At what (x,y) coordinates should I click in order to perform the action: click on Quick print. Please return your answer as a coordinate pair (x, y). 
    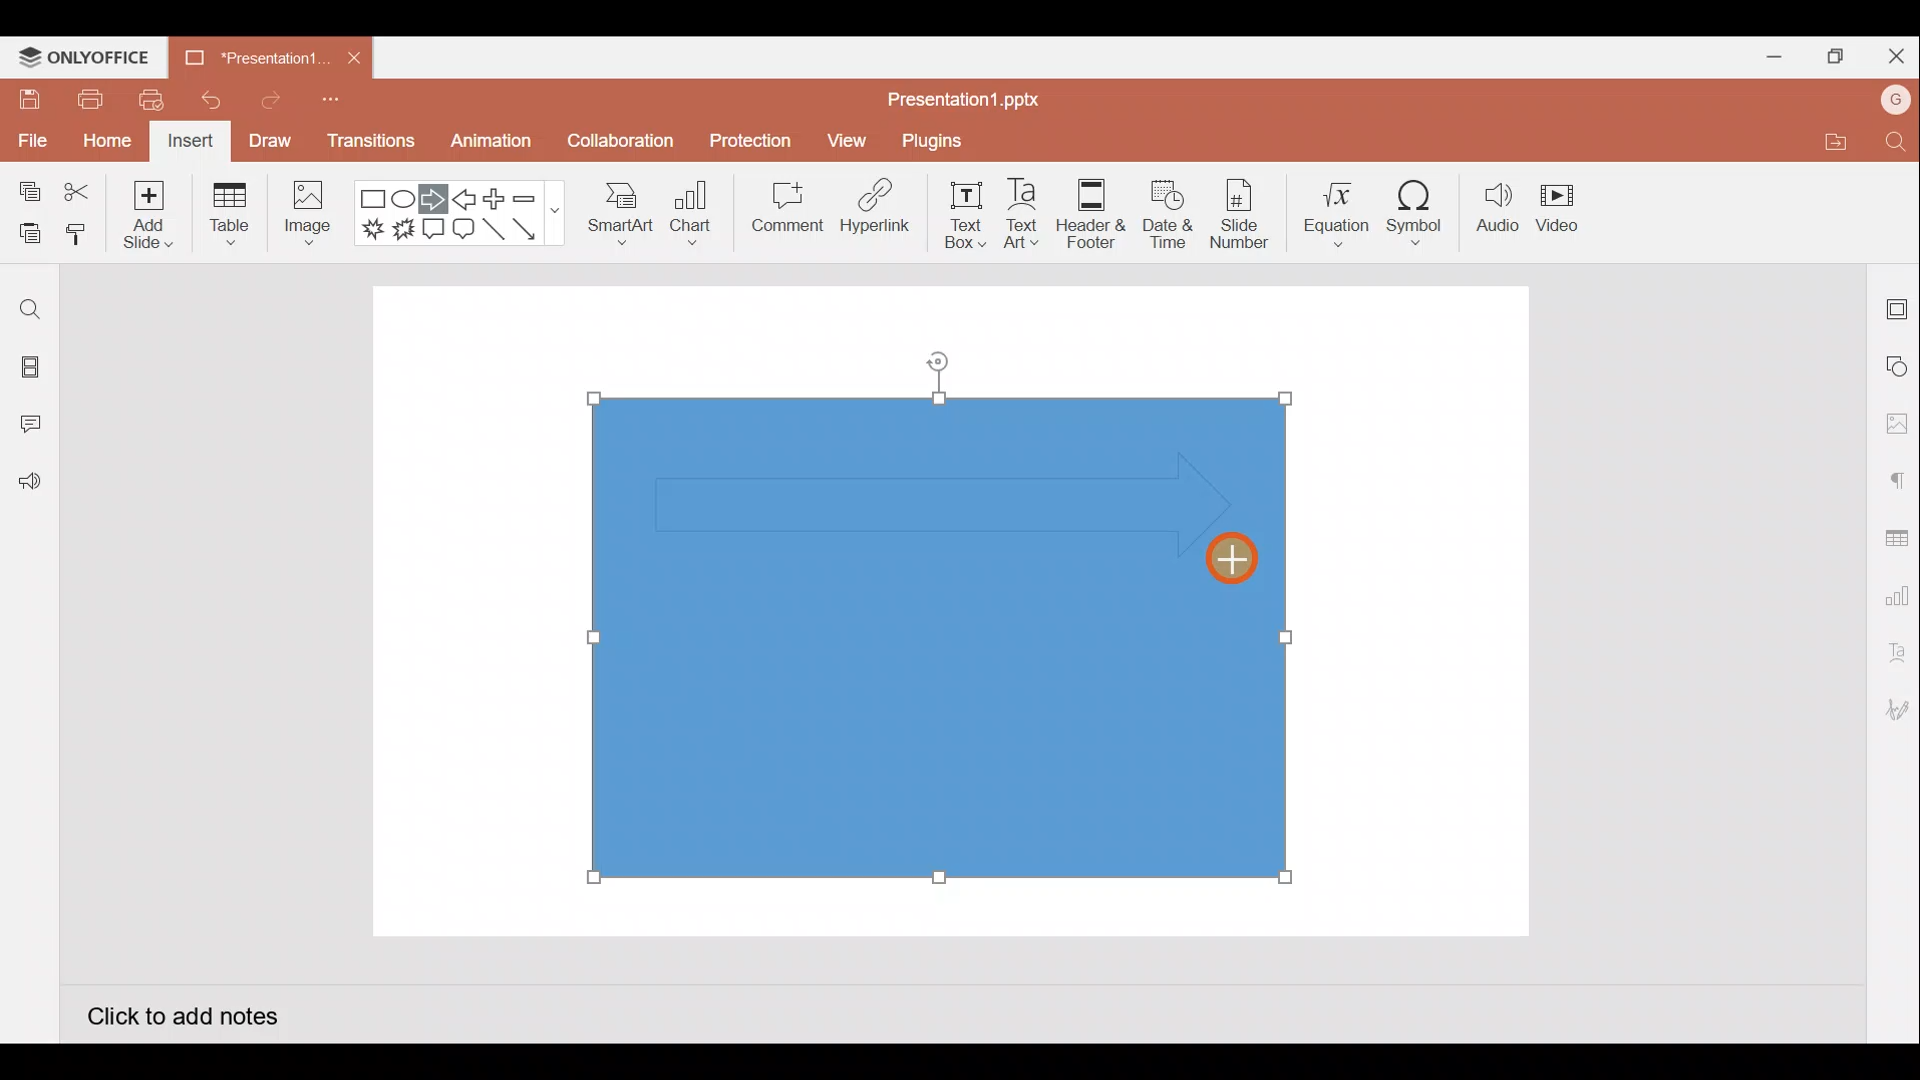
    Looking at the image, I should click on (145, 100).